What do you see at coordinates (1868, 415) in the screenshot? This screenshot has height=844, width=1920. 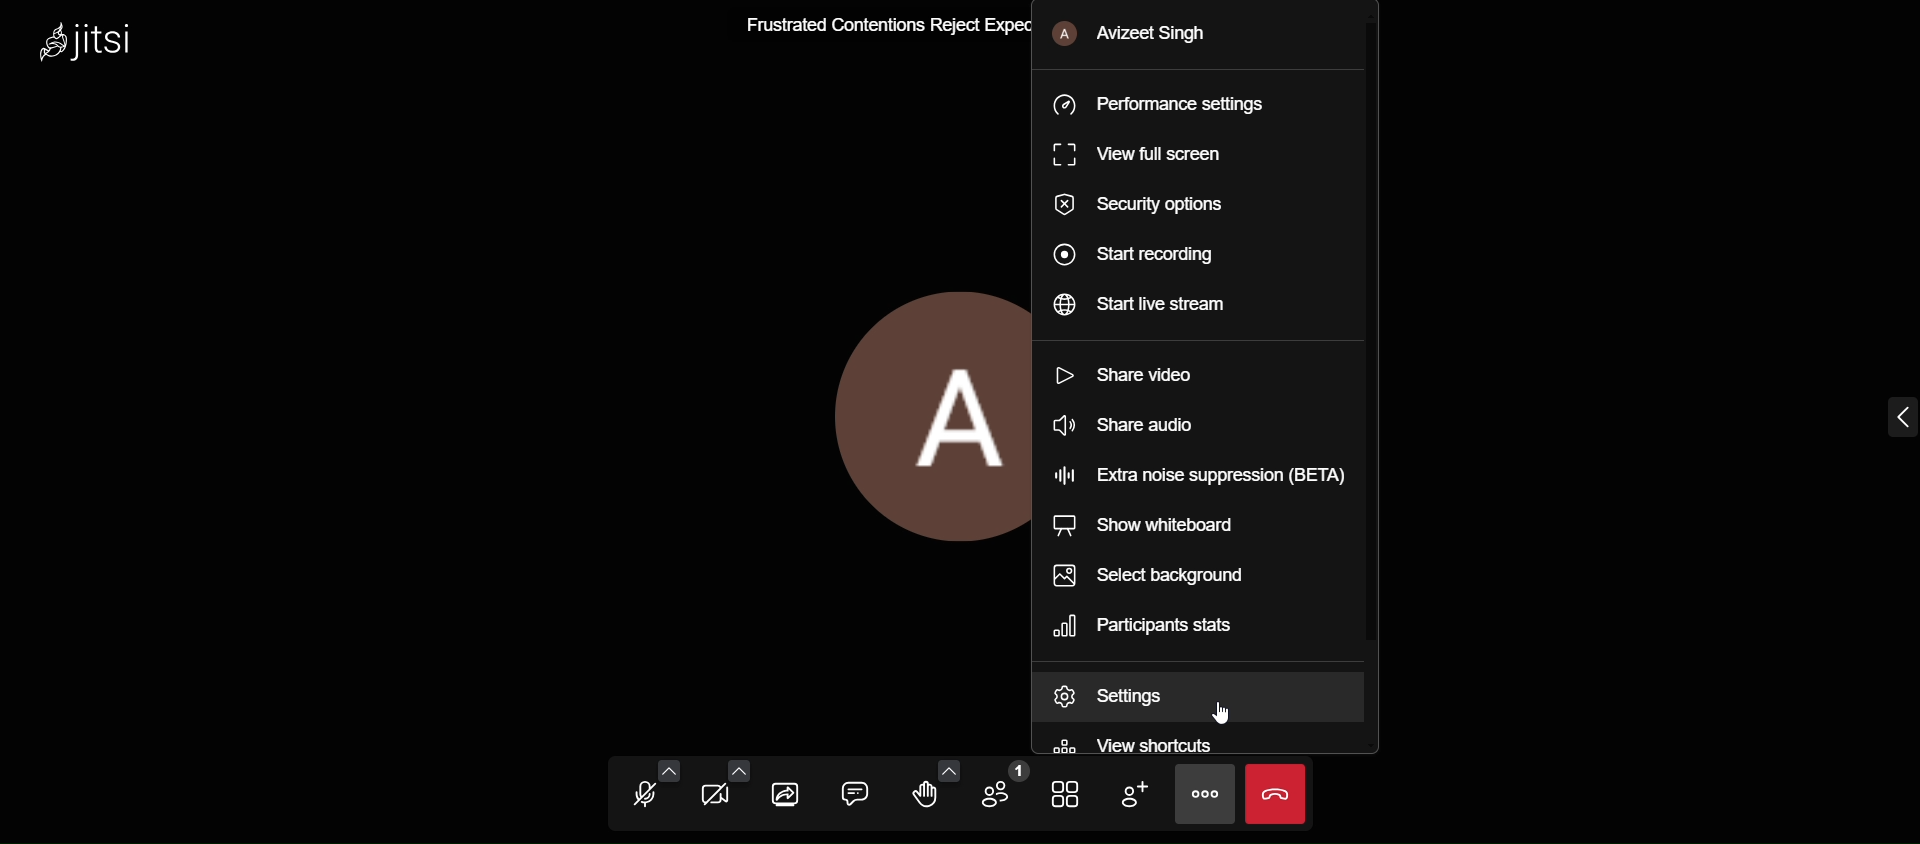 I see `Expand` at bounding box center [1868, 415].